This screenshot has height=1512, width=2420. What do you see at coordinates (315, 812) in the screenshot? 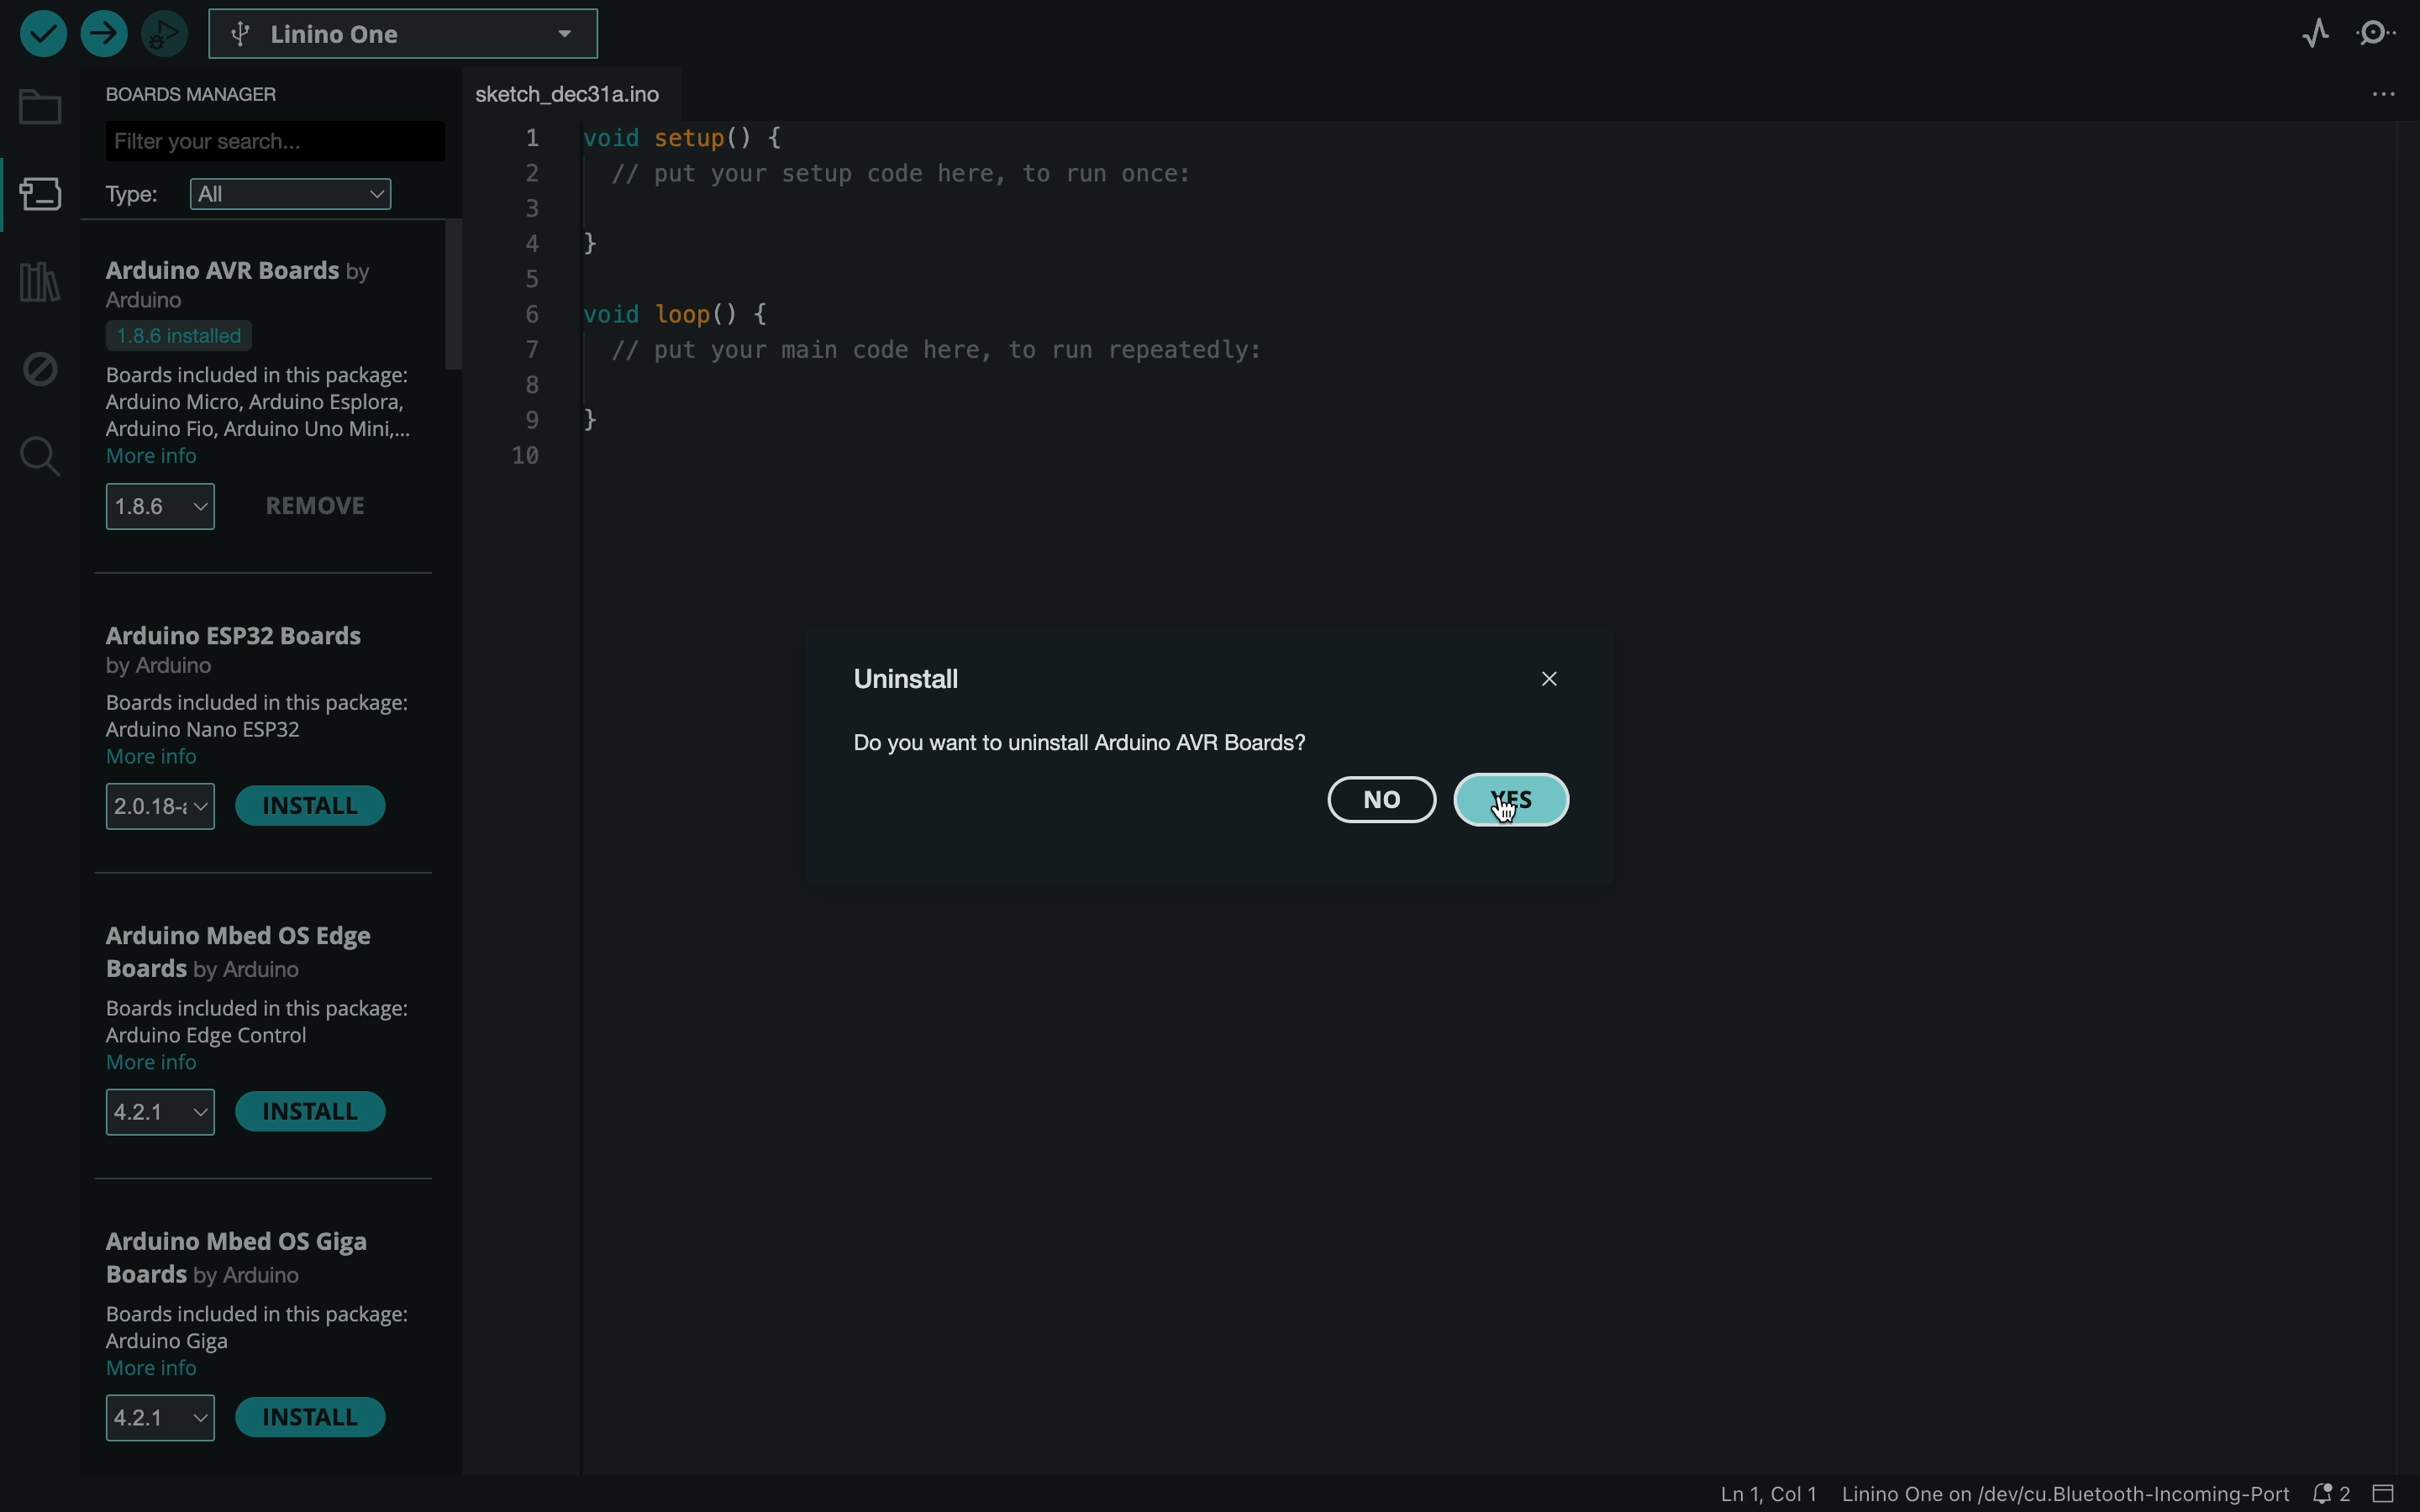
I see `install` at bounding box center [315, 812].